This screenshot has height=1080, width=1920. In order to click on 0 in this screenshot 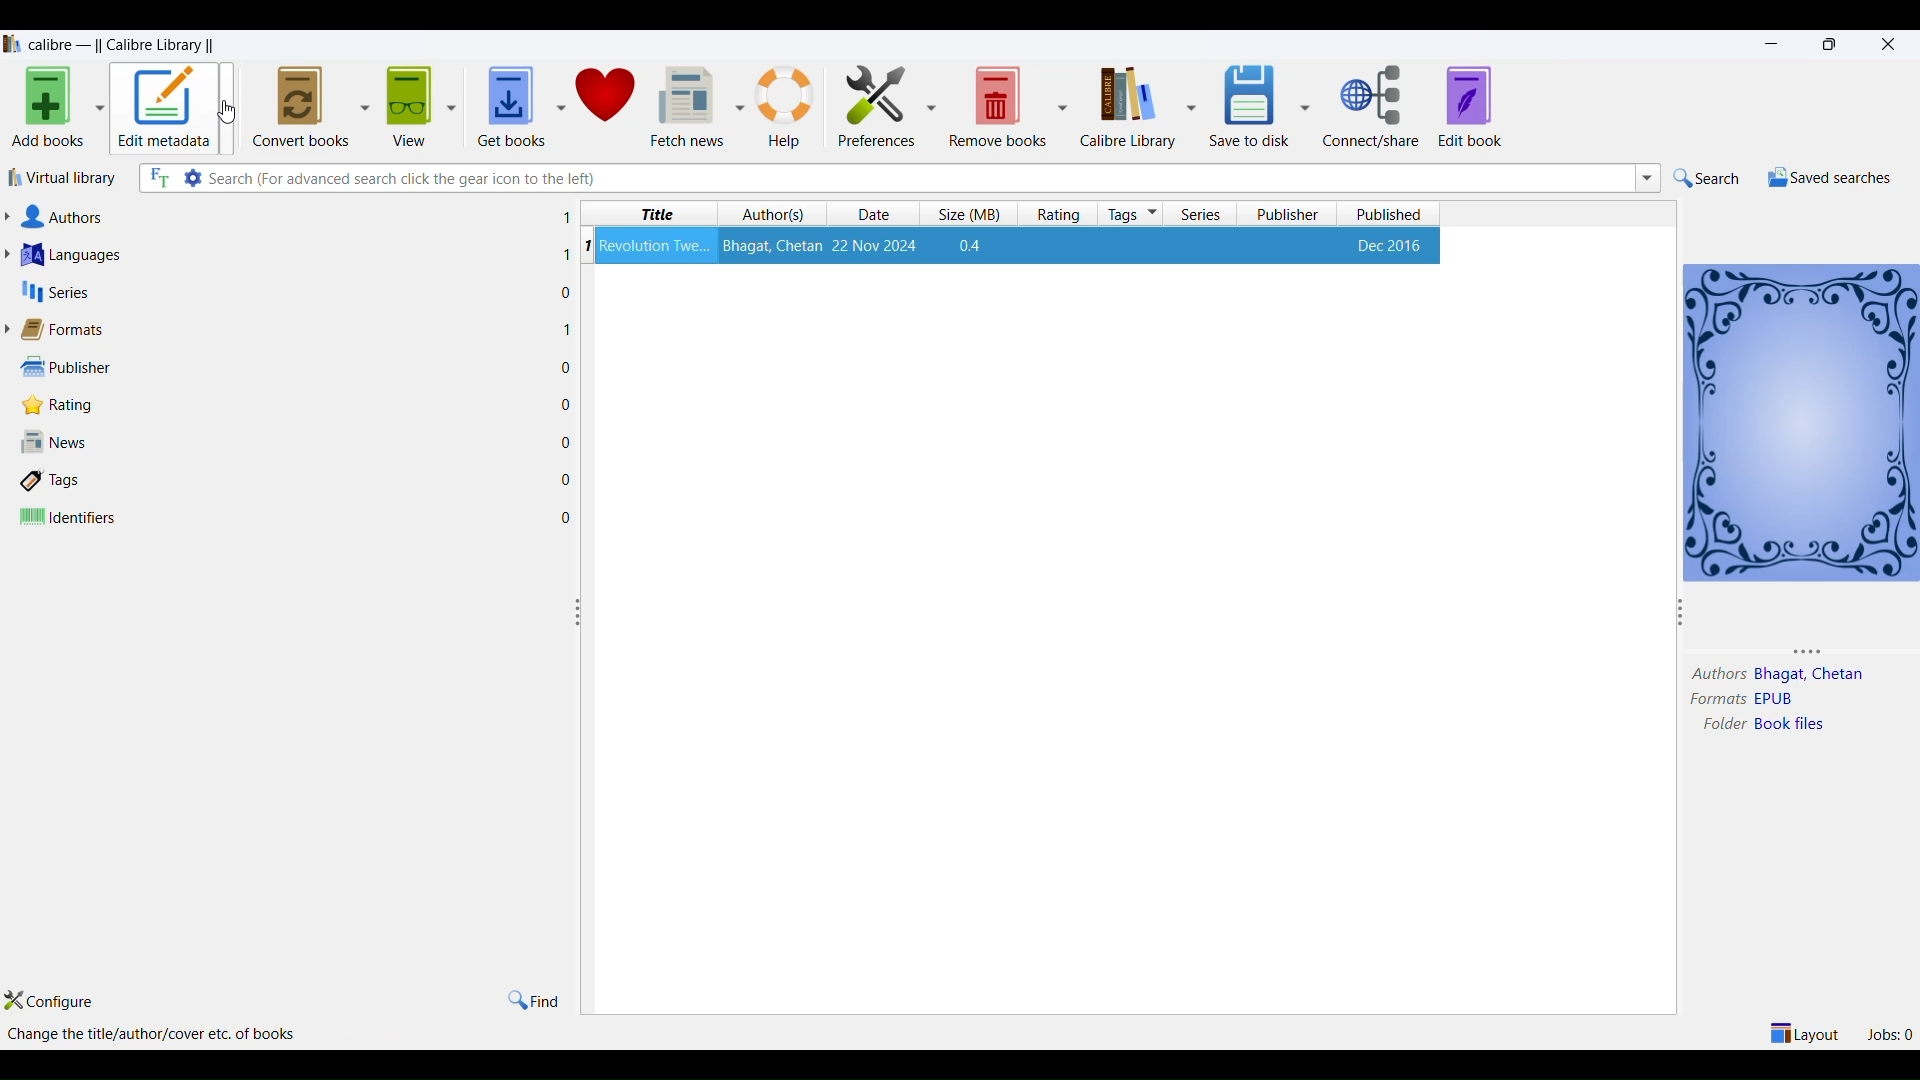, I will do `click(567, 366)`.